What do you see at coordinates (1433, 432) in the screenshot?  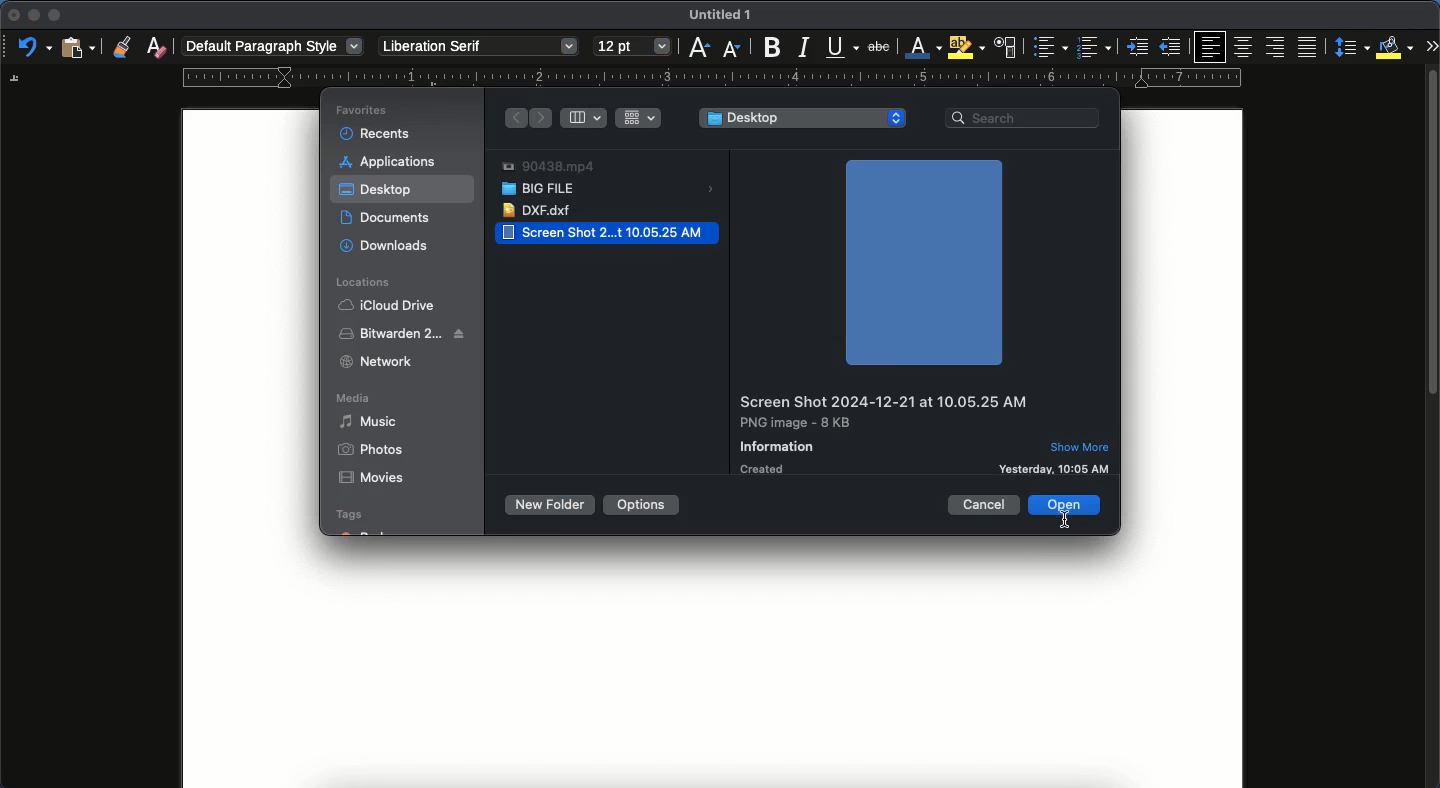 I see `scroll` at bounding box center [1433, 432].